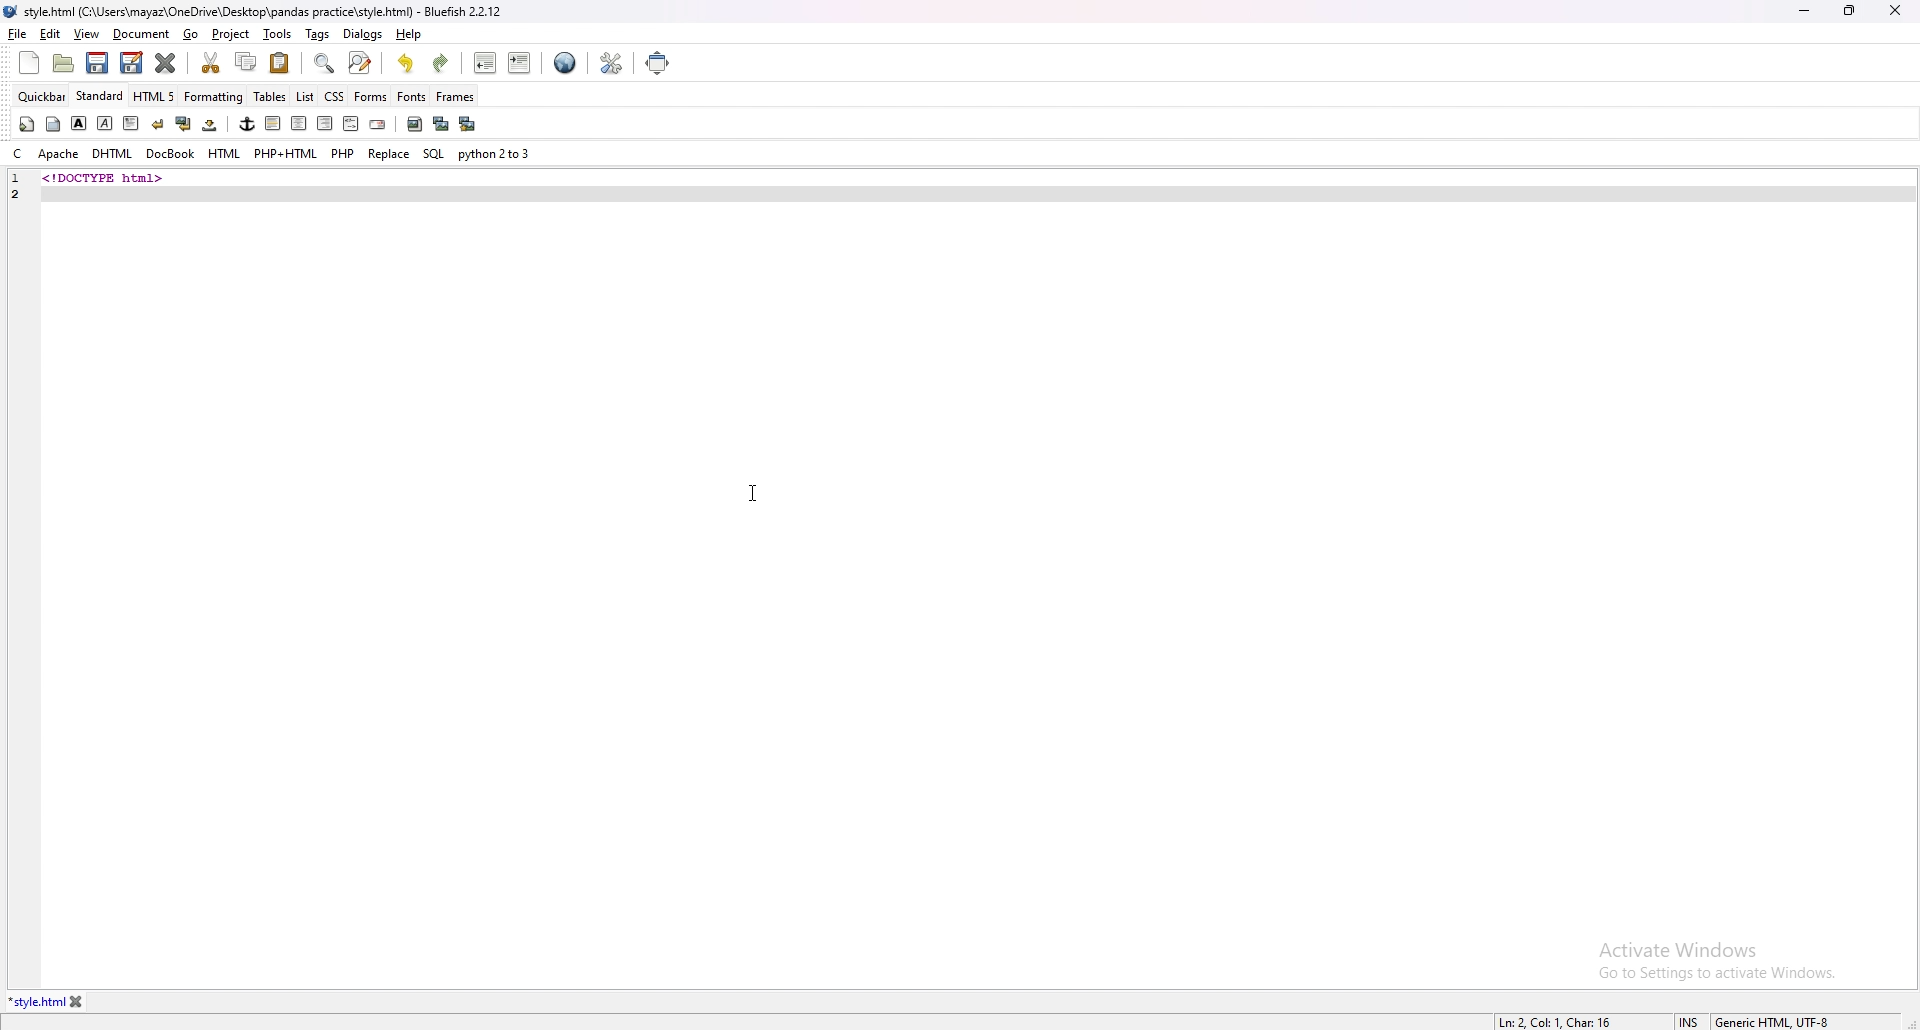 Image resolution: width=1920 pixels, height=1030 pixels. Describe the element at coordinates (286, 154) in the screenshot. I see `php+html` at that location.